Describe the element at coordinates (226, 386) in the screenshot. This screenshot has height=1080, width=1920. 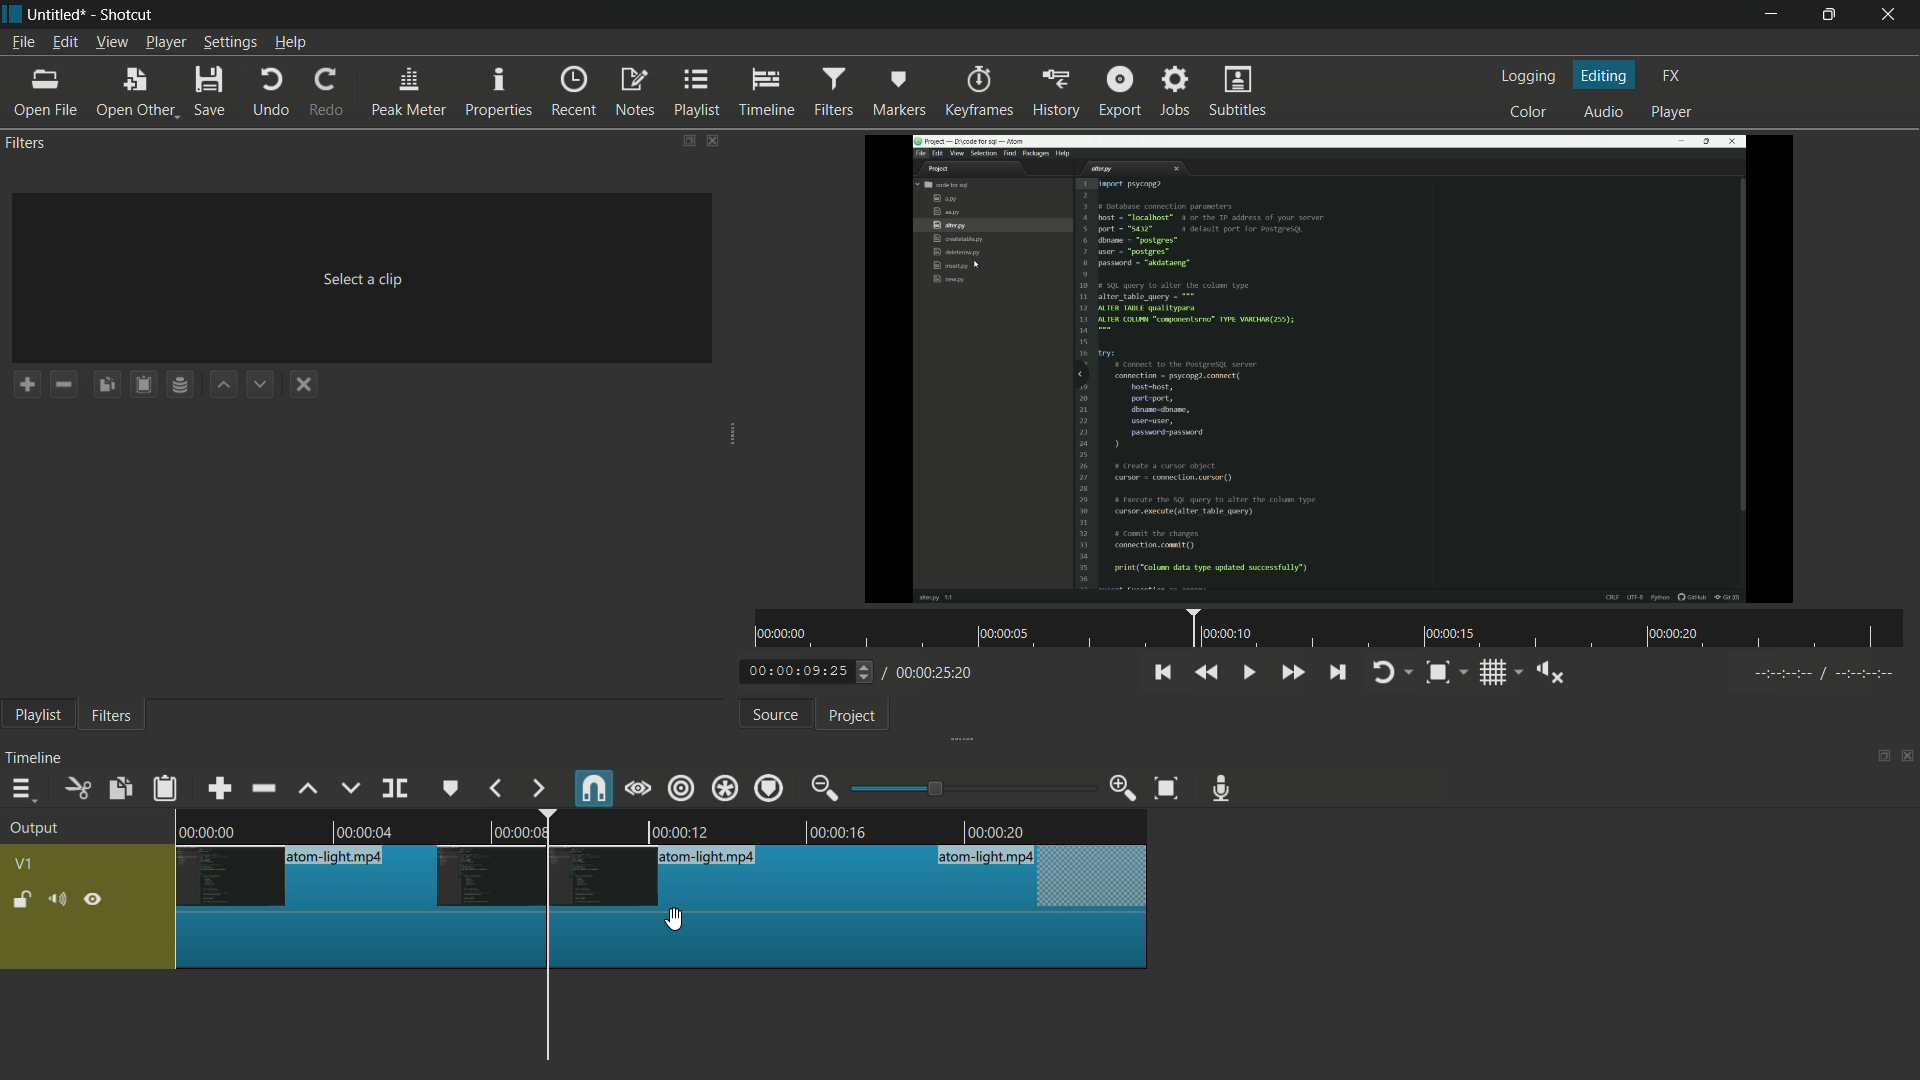
I see `move filter up` at that location.